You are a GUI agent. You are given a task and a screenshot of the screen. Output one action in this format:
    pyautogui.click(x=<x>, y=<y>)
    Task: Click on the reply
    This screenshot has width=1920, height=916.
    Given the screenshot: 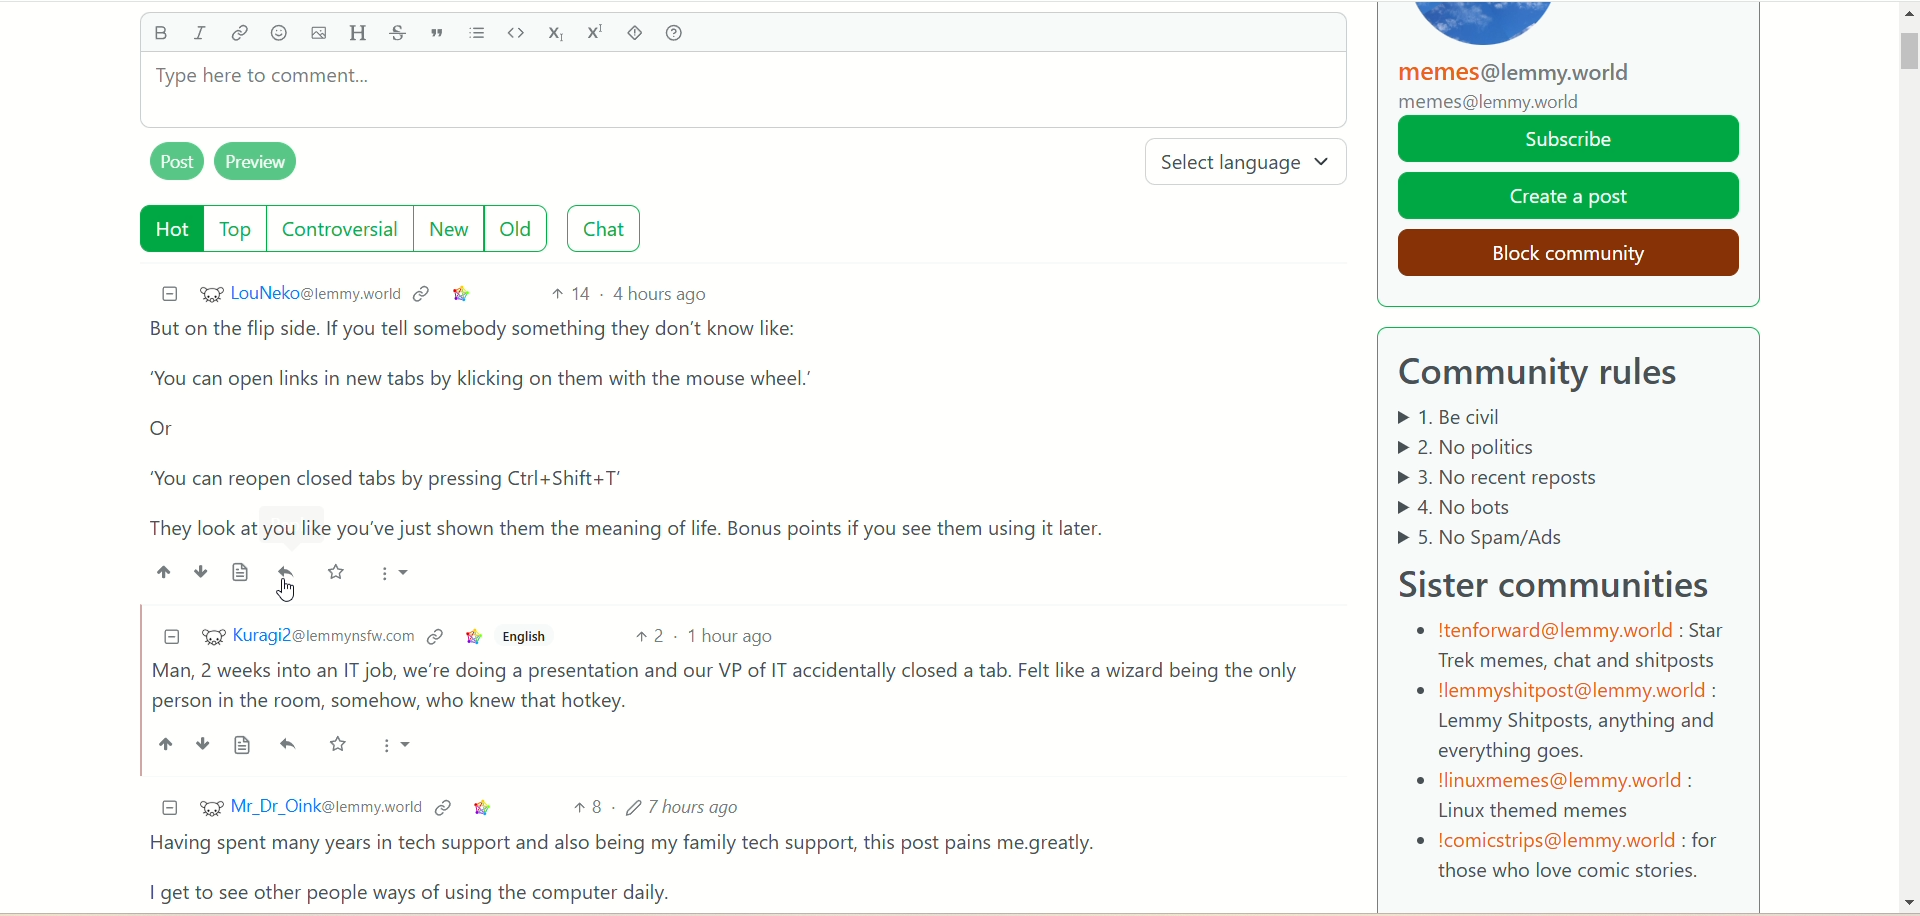 What is the action you would take?
    pyautogui.click(x=285, y=747)
    